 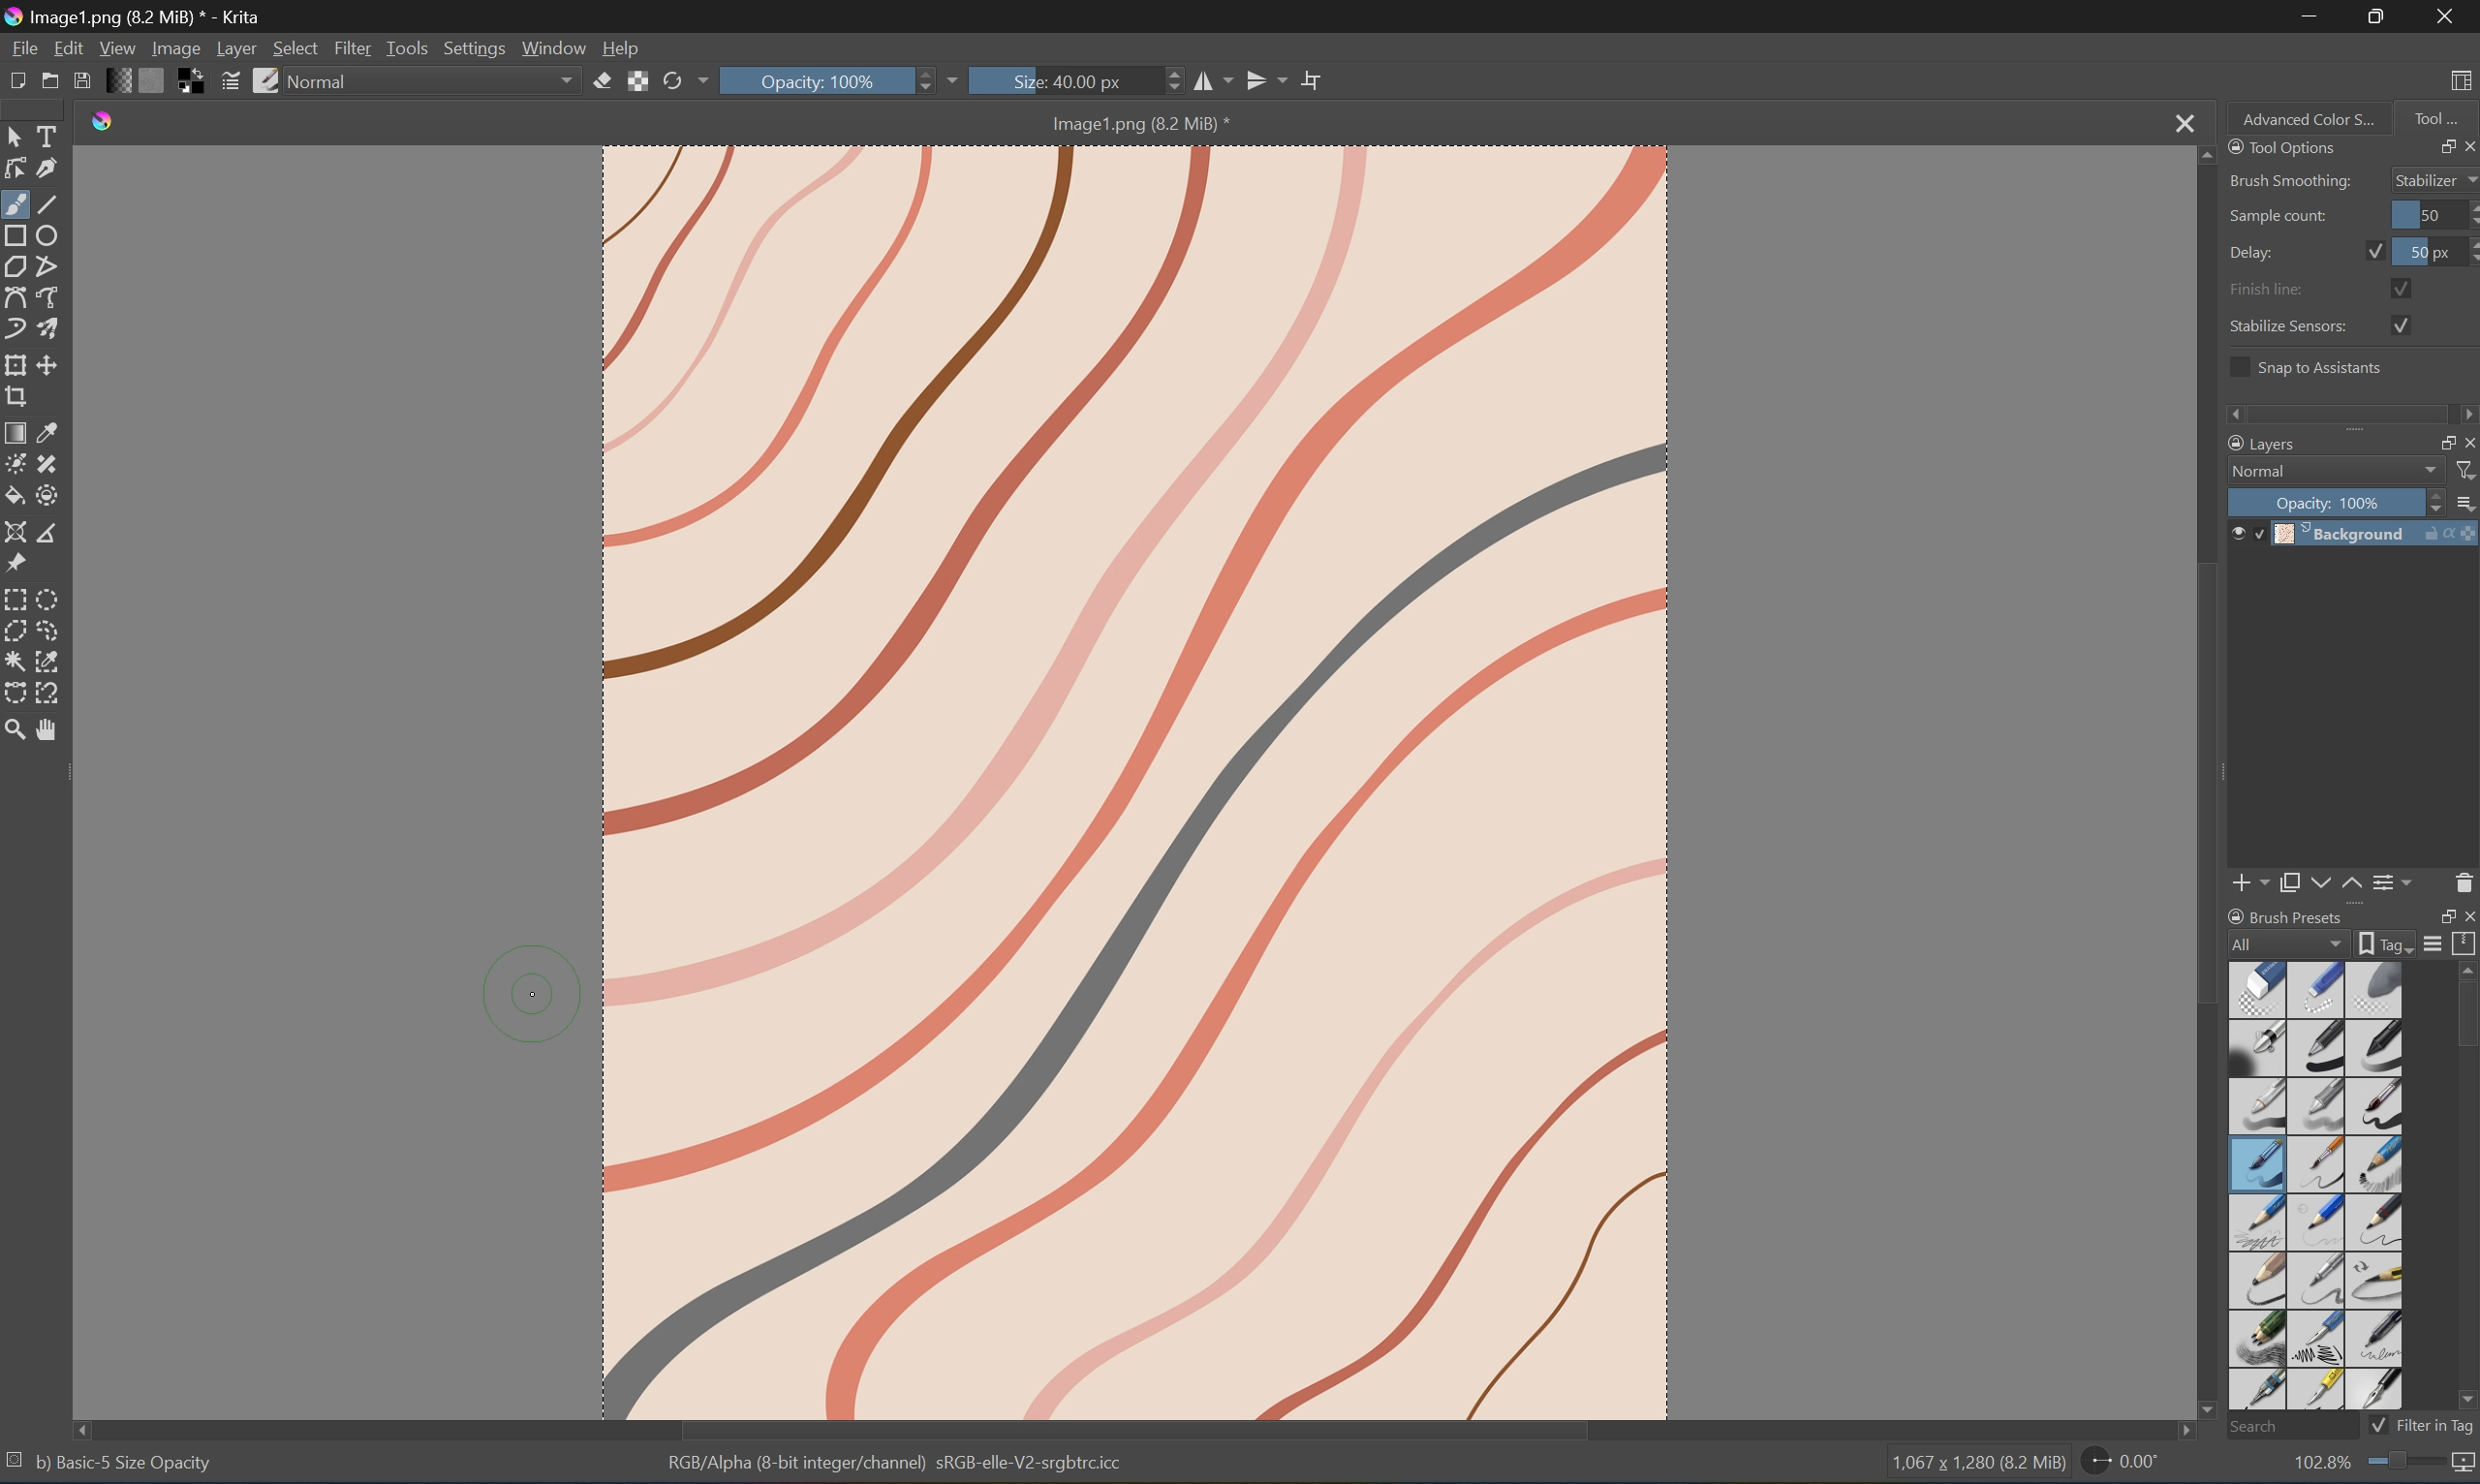 I want to click on Checkbox, so click(x=2378, y=249).